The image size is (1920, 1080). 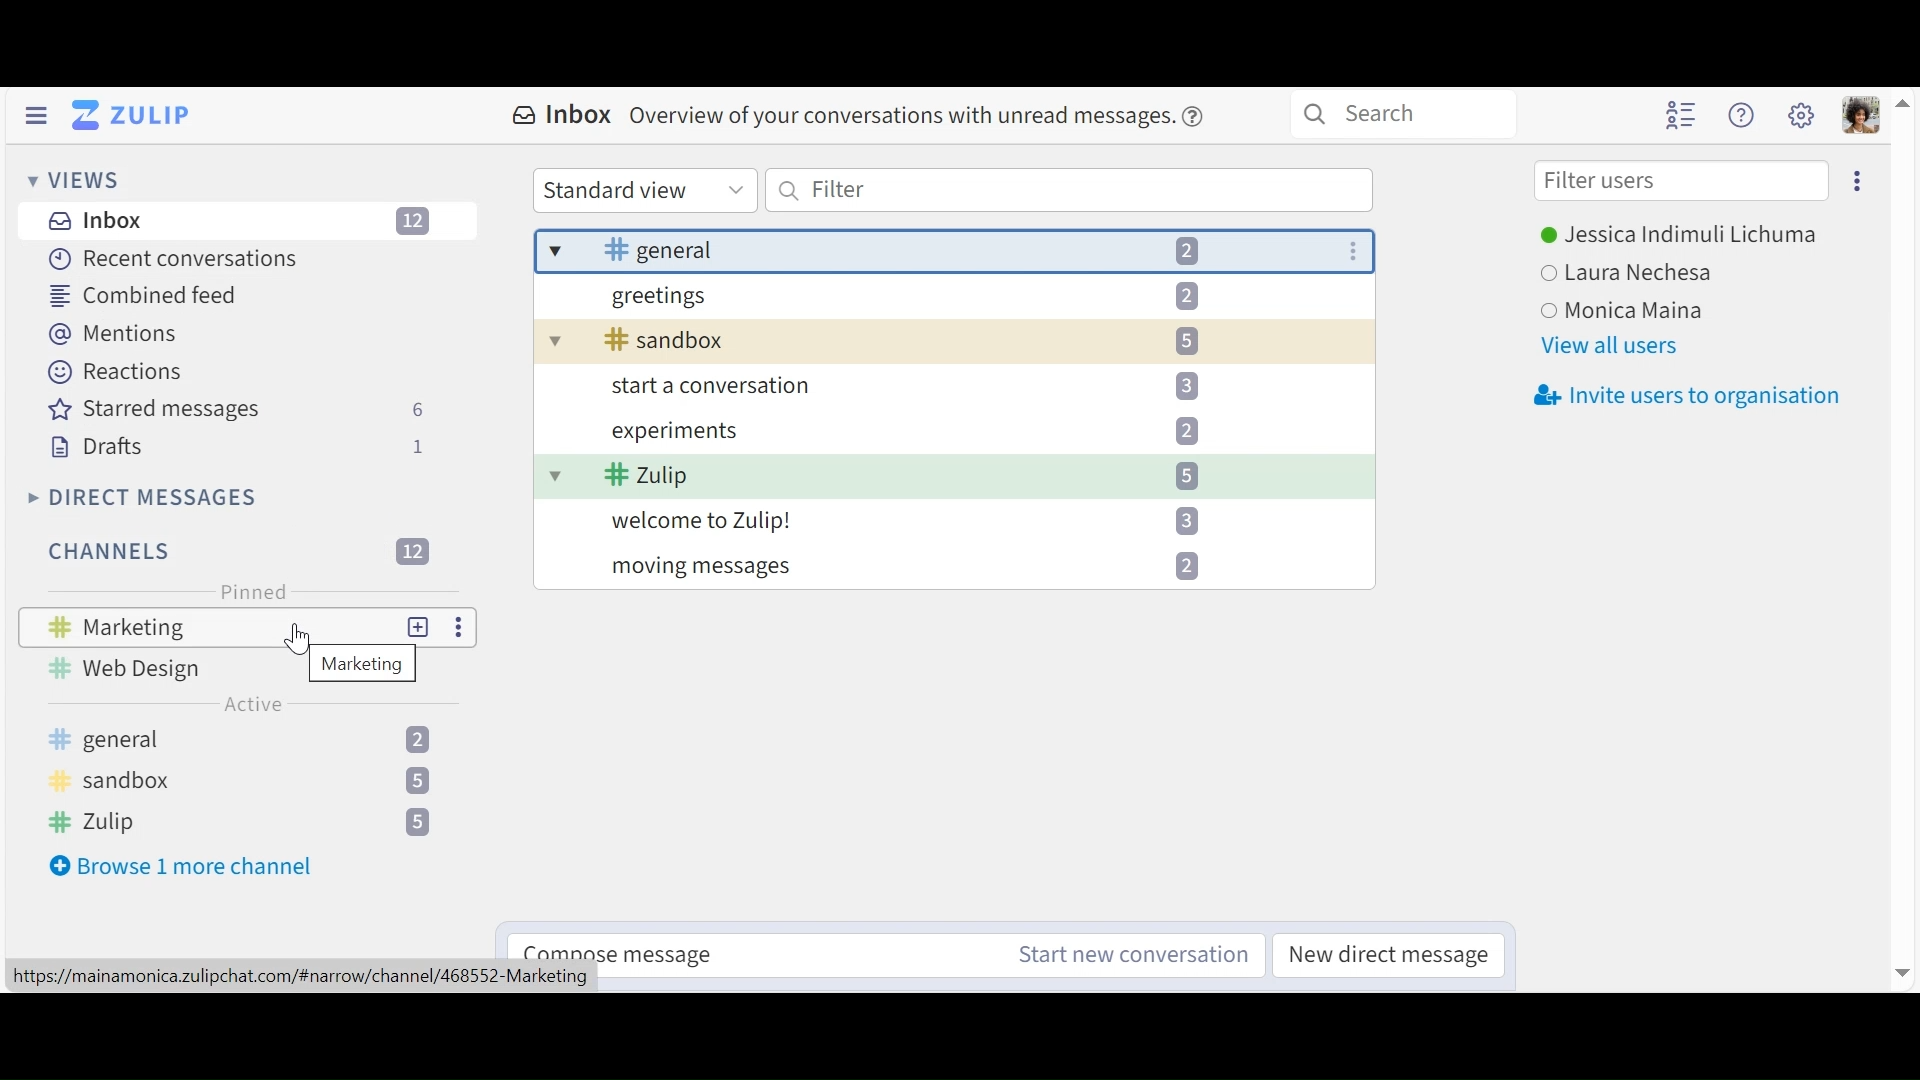 What do you see at coordinates (928, 522) in the screenshot?
I see `welcome to Zulip!` at bounding box center [928, 522].